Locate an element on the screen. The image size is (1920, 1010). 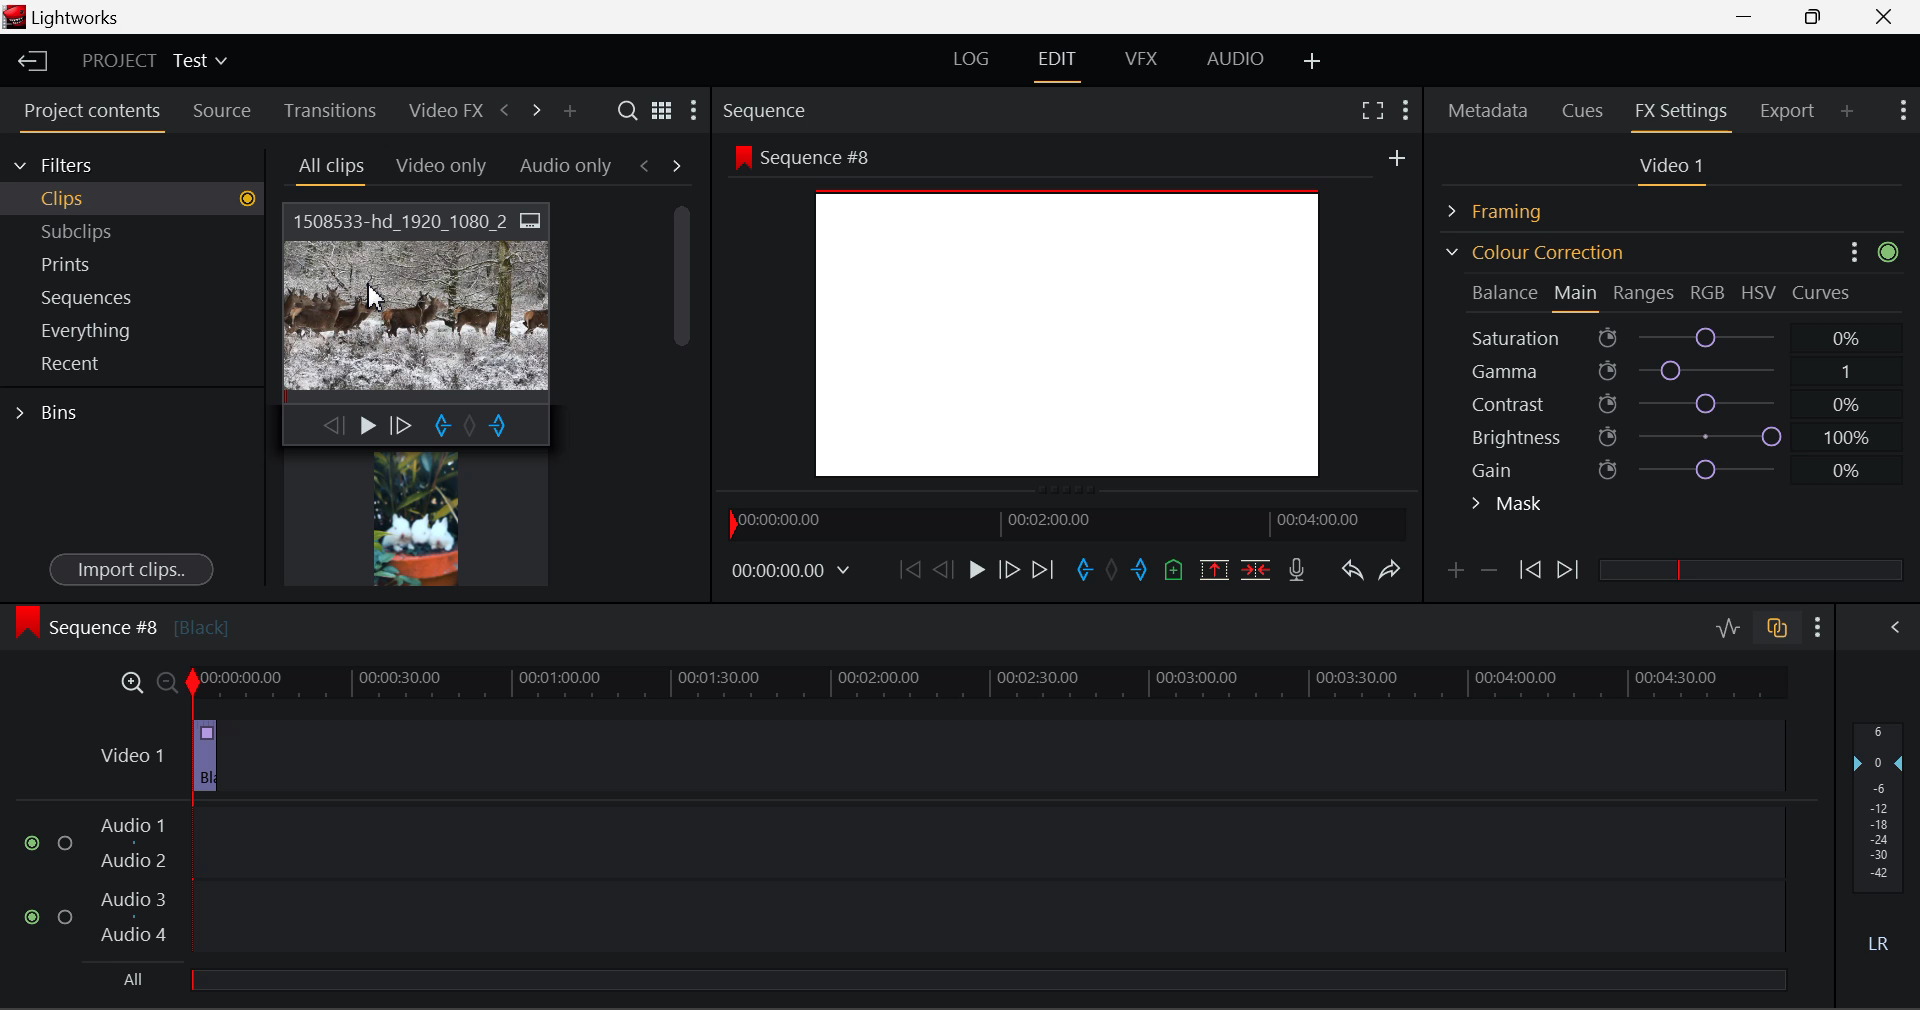
Prints is located at coordinates (94, 260).